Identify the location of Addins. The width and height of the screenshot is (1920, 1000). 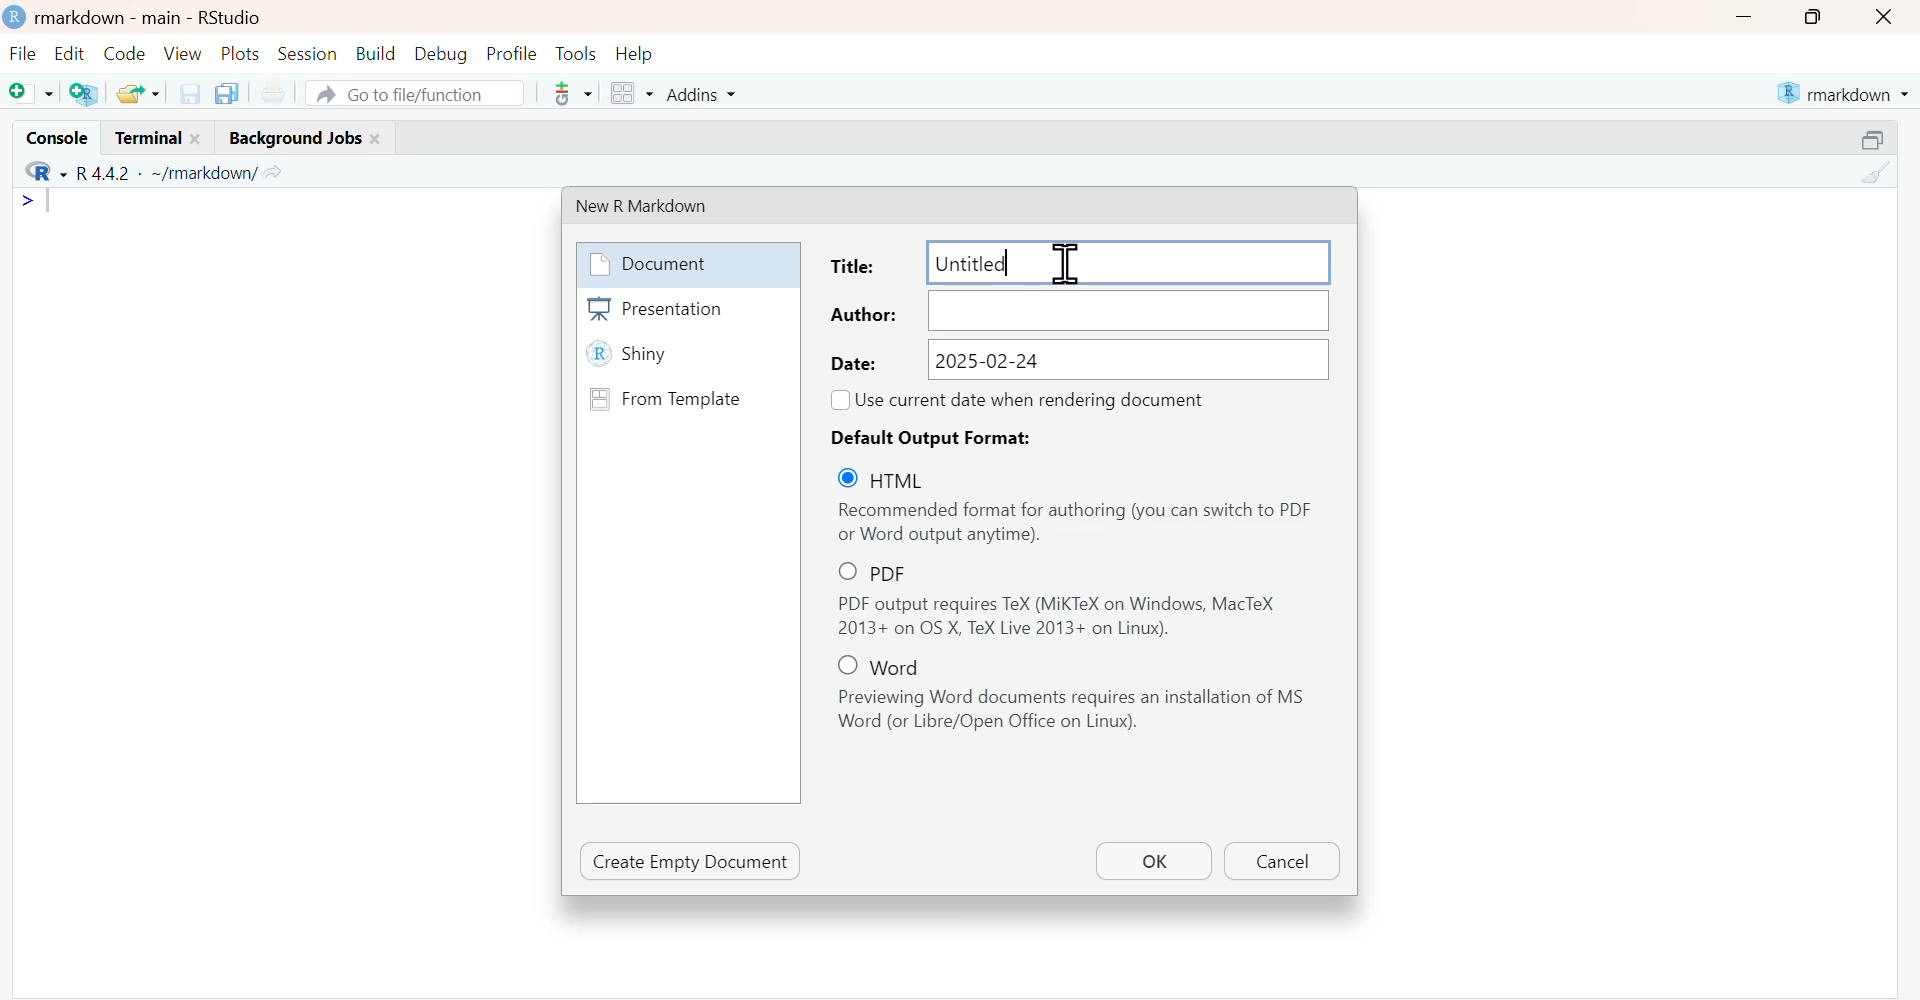
(699, 93).